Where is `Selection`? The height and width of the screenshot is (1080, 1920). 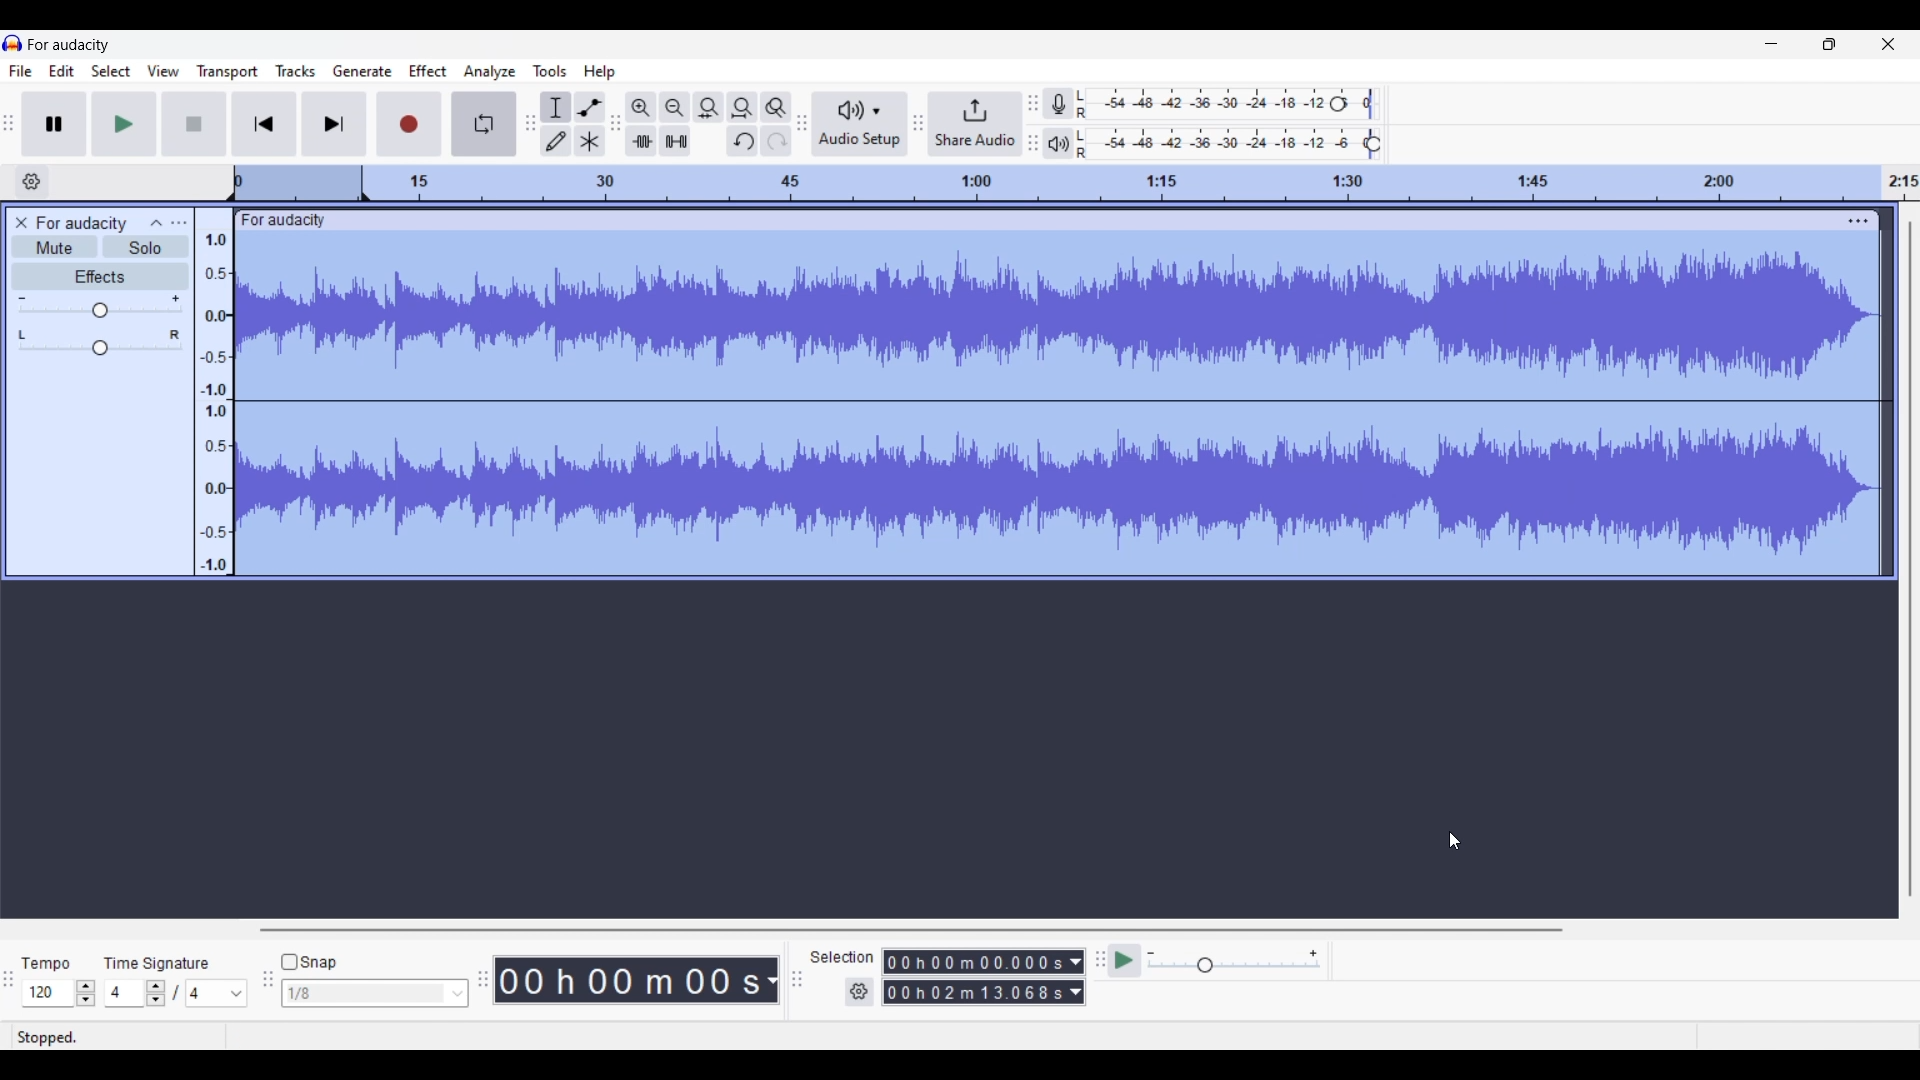 Selection is located at coordinates (842, 959).